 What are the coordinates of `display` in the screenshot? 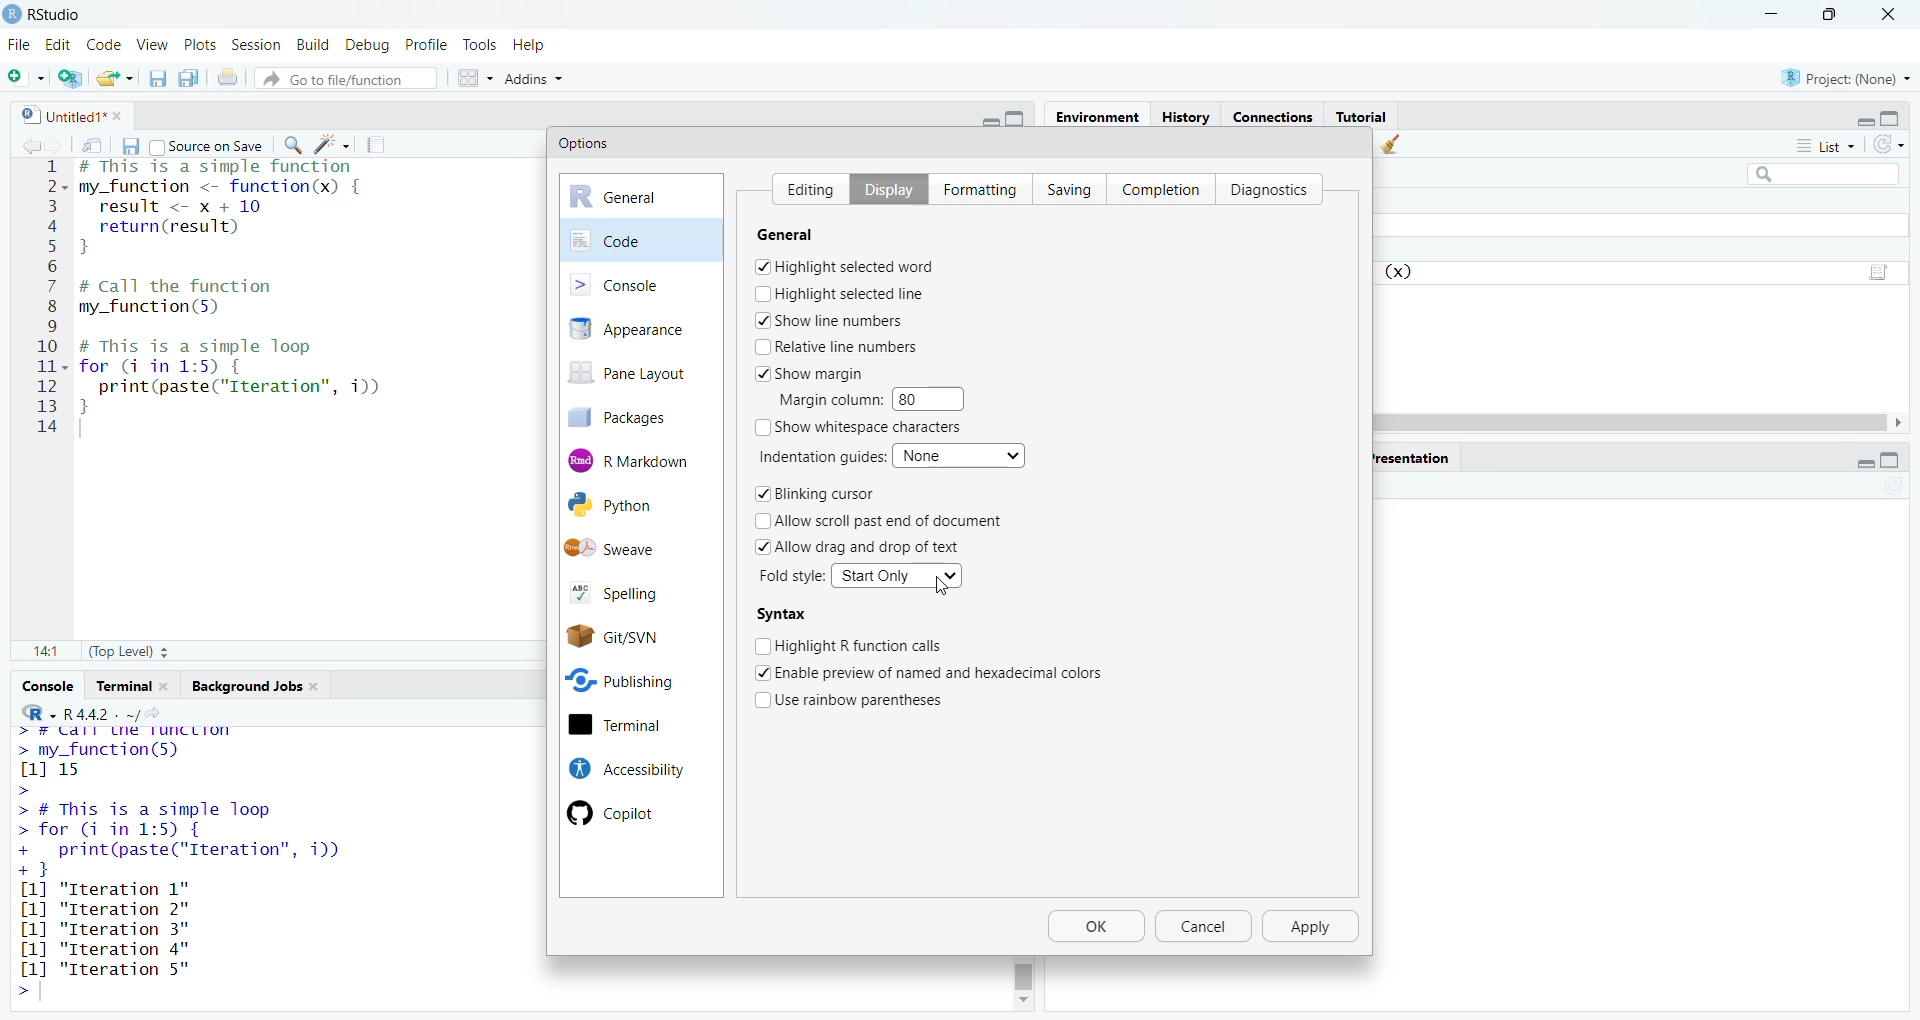 It's located at (881, 188).